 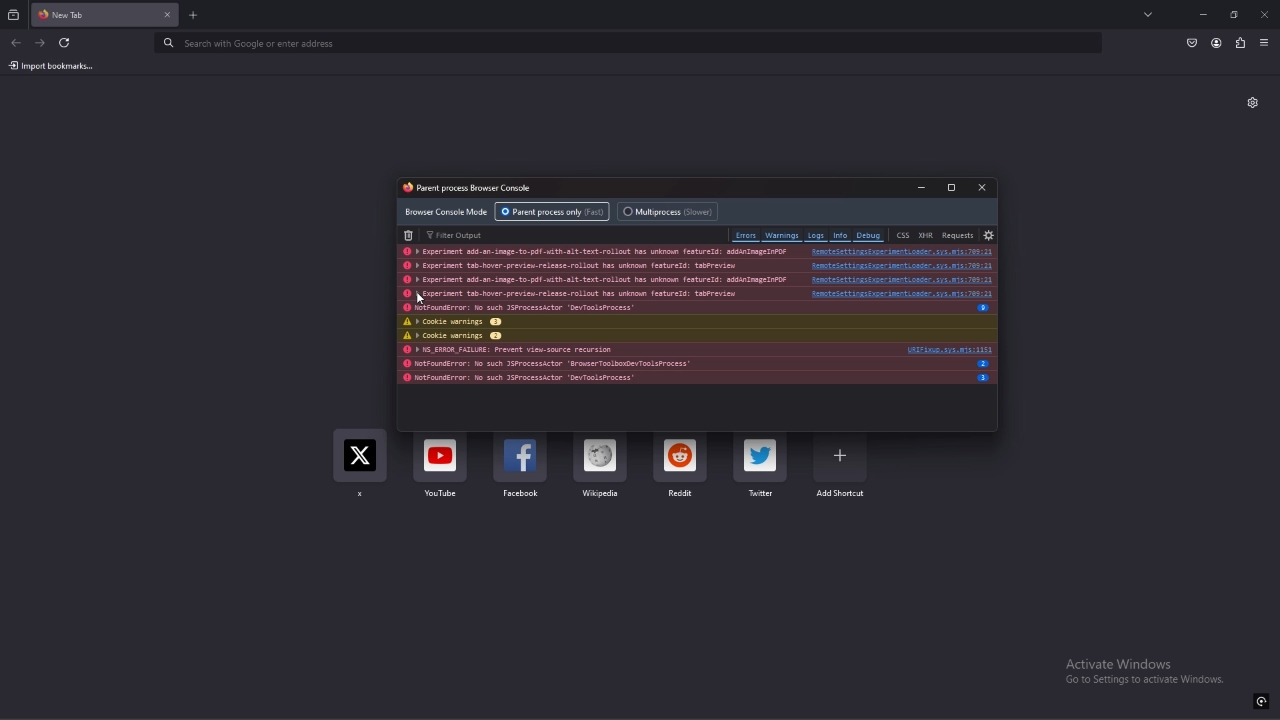 What do you see at coordinates (869, 236) in the screenshot?
I see `debug` at bounding box center [869, 236].